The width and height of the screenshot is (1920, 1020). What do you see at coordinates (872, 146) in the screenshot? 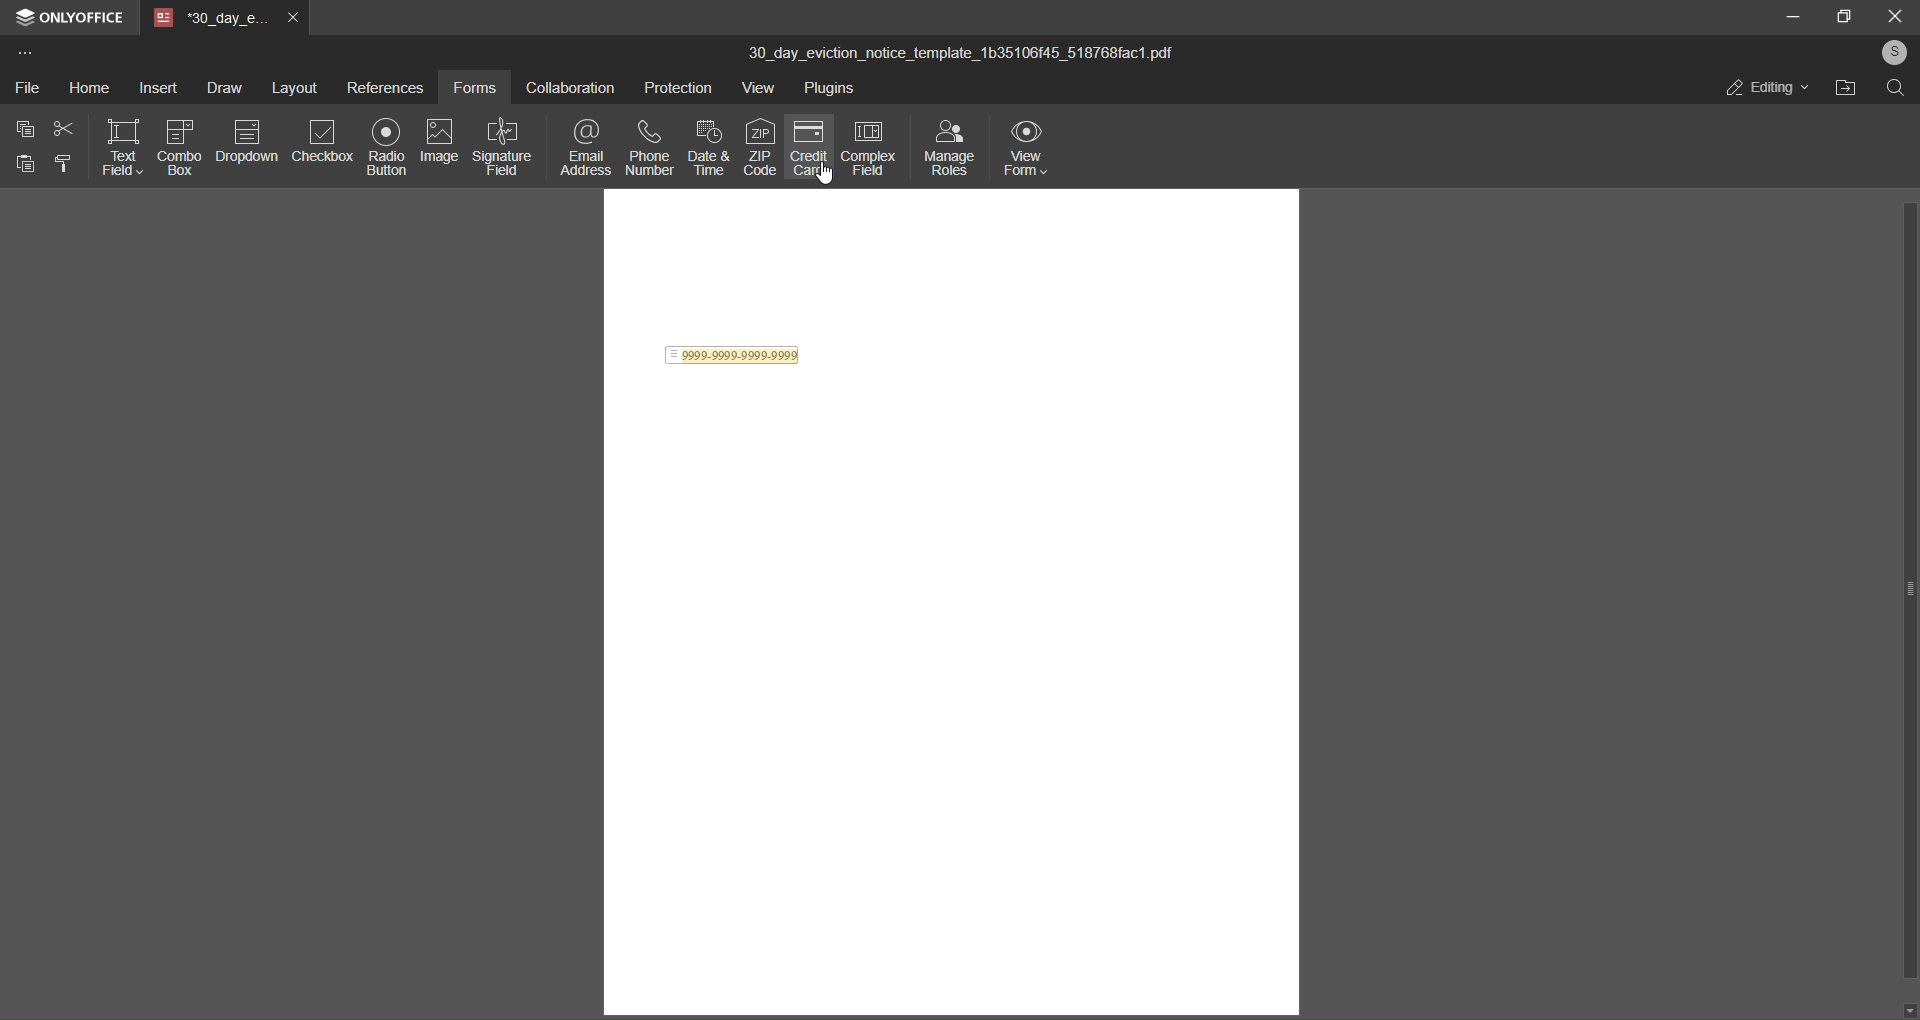
I see `complex field` at bounding box center [872, 146].